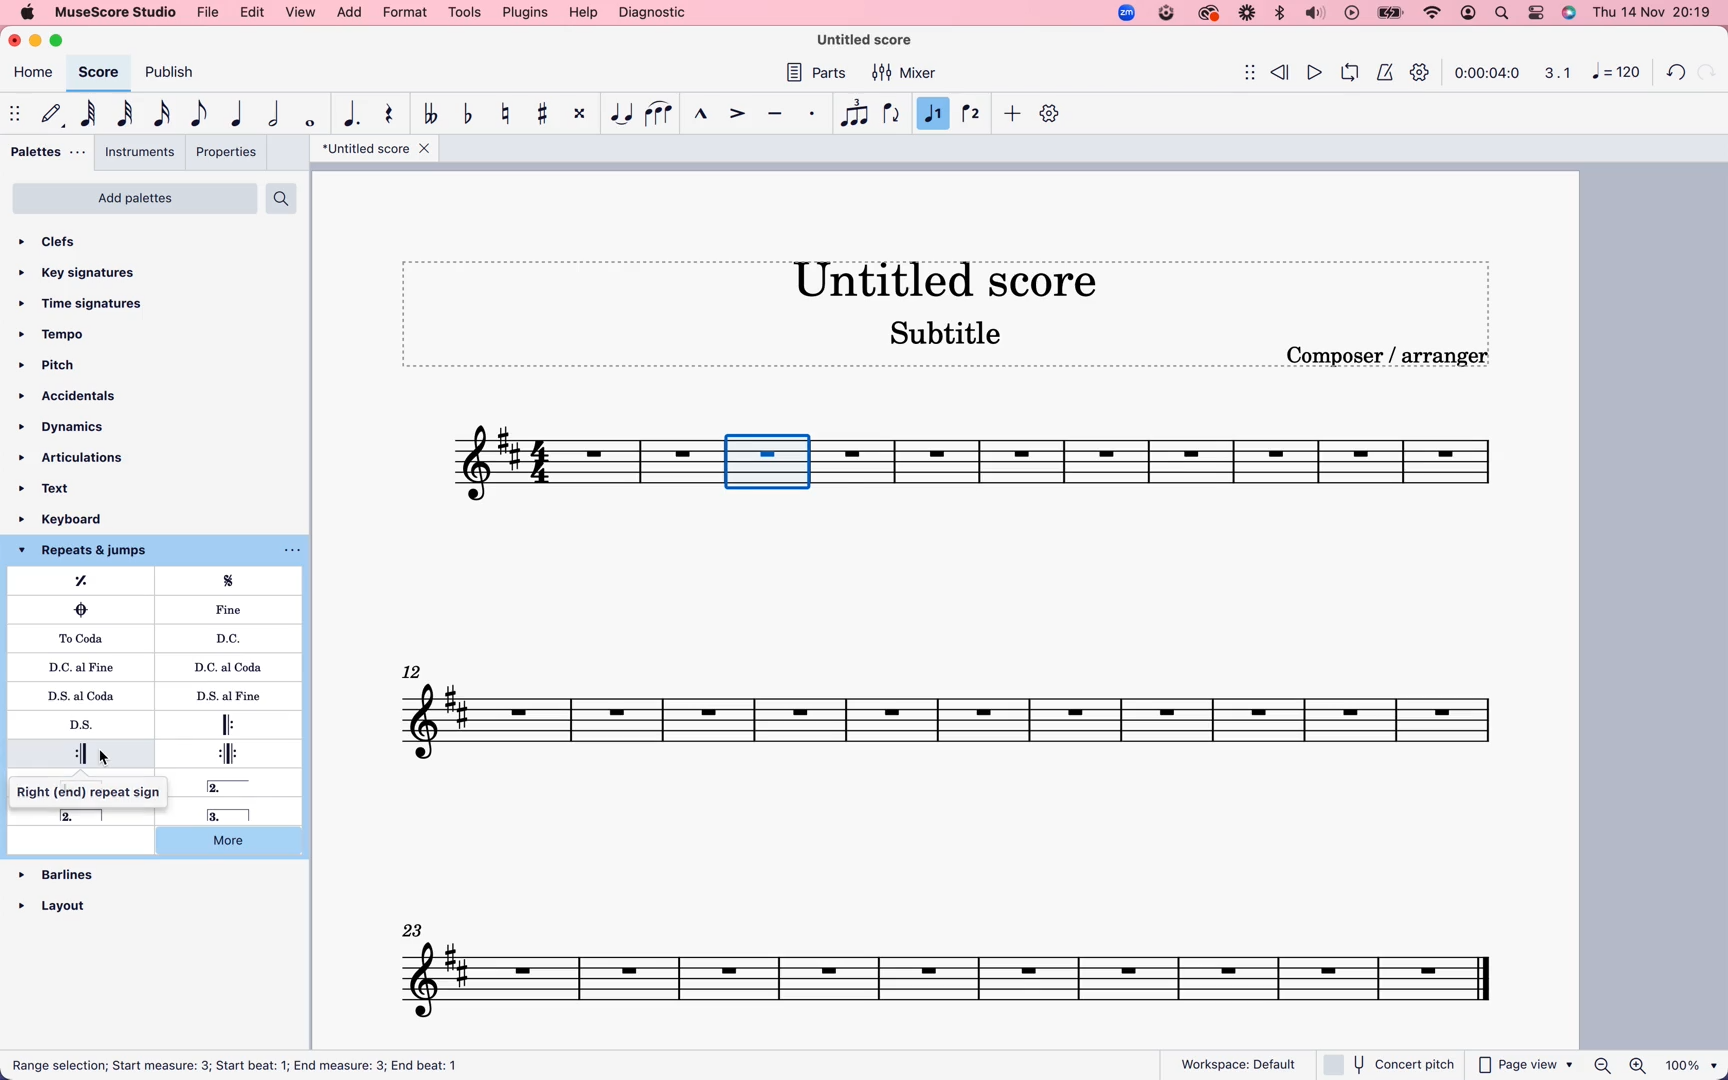  What do you see at coordinates (1656, 1066) in the screenshot?
I see `zoom` at bounding box center [1656, 1066].